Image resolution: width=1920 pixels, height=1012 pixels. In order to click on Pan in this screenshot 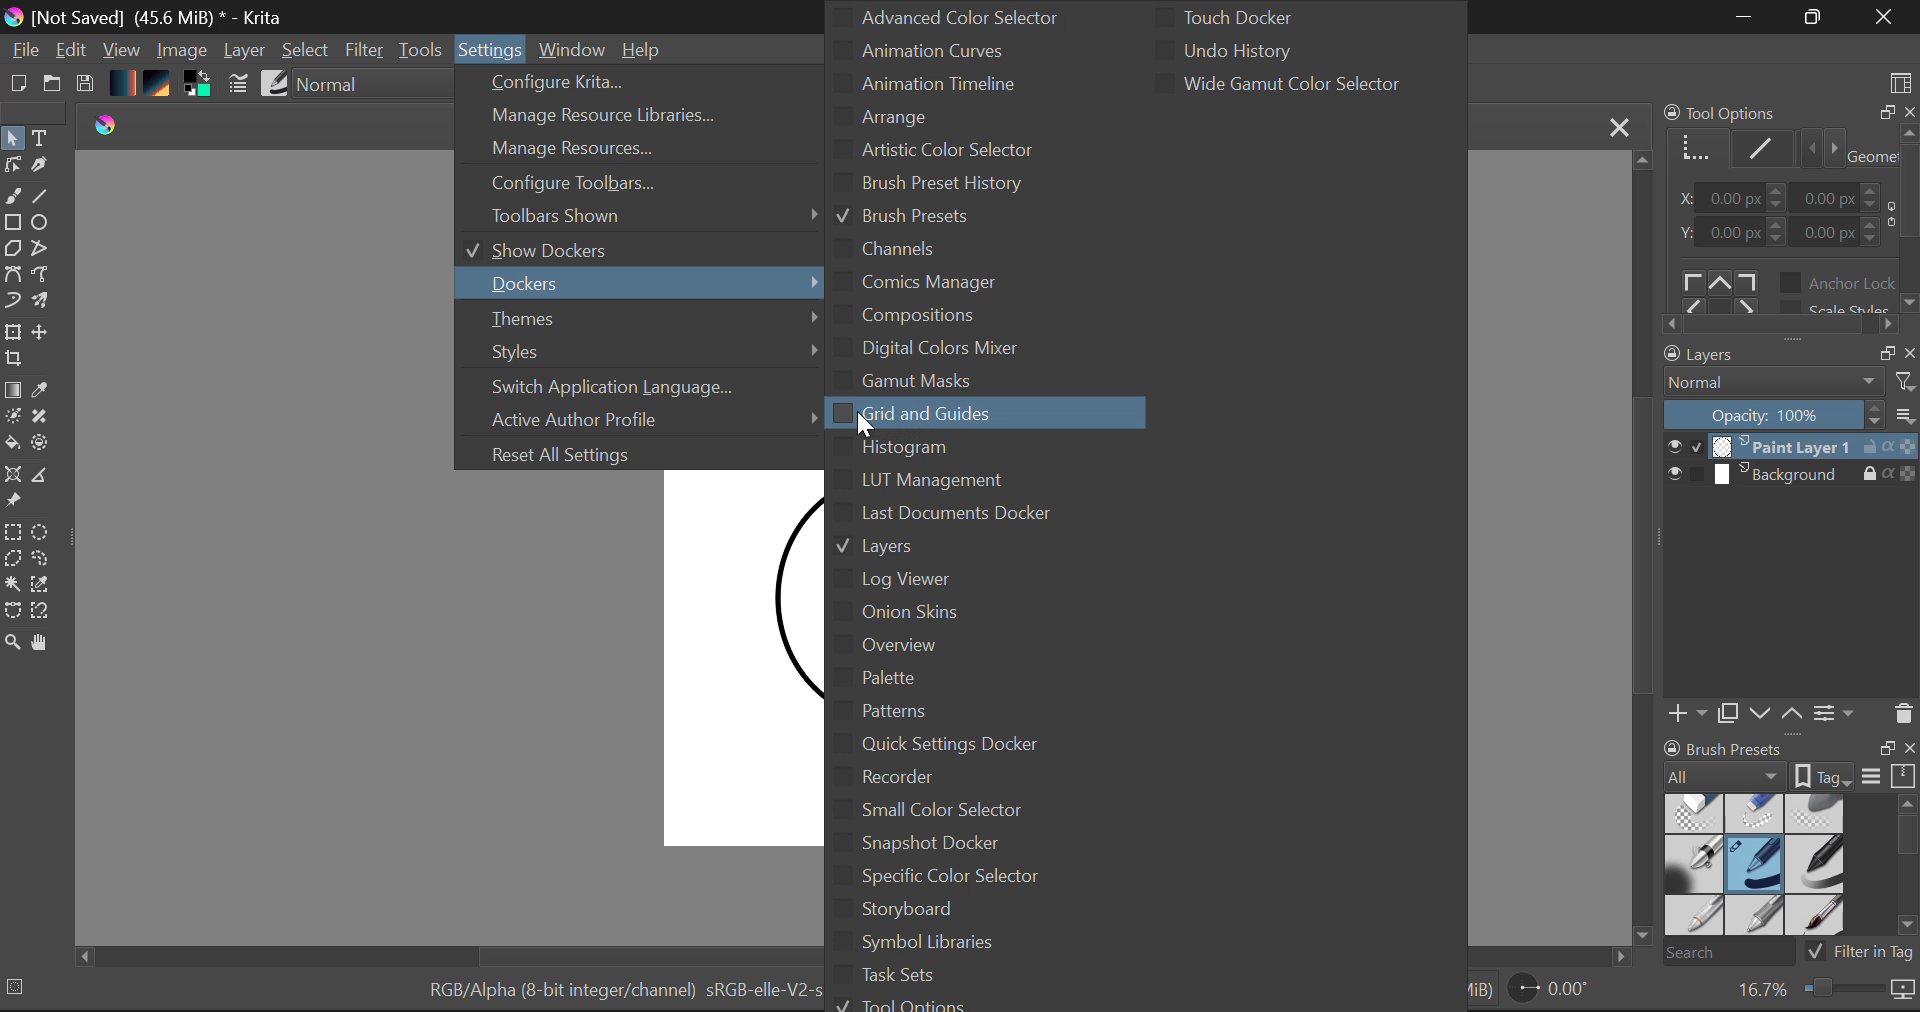, I will do `click(44, 643)`.